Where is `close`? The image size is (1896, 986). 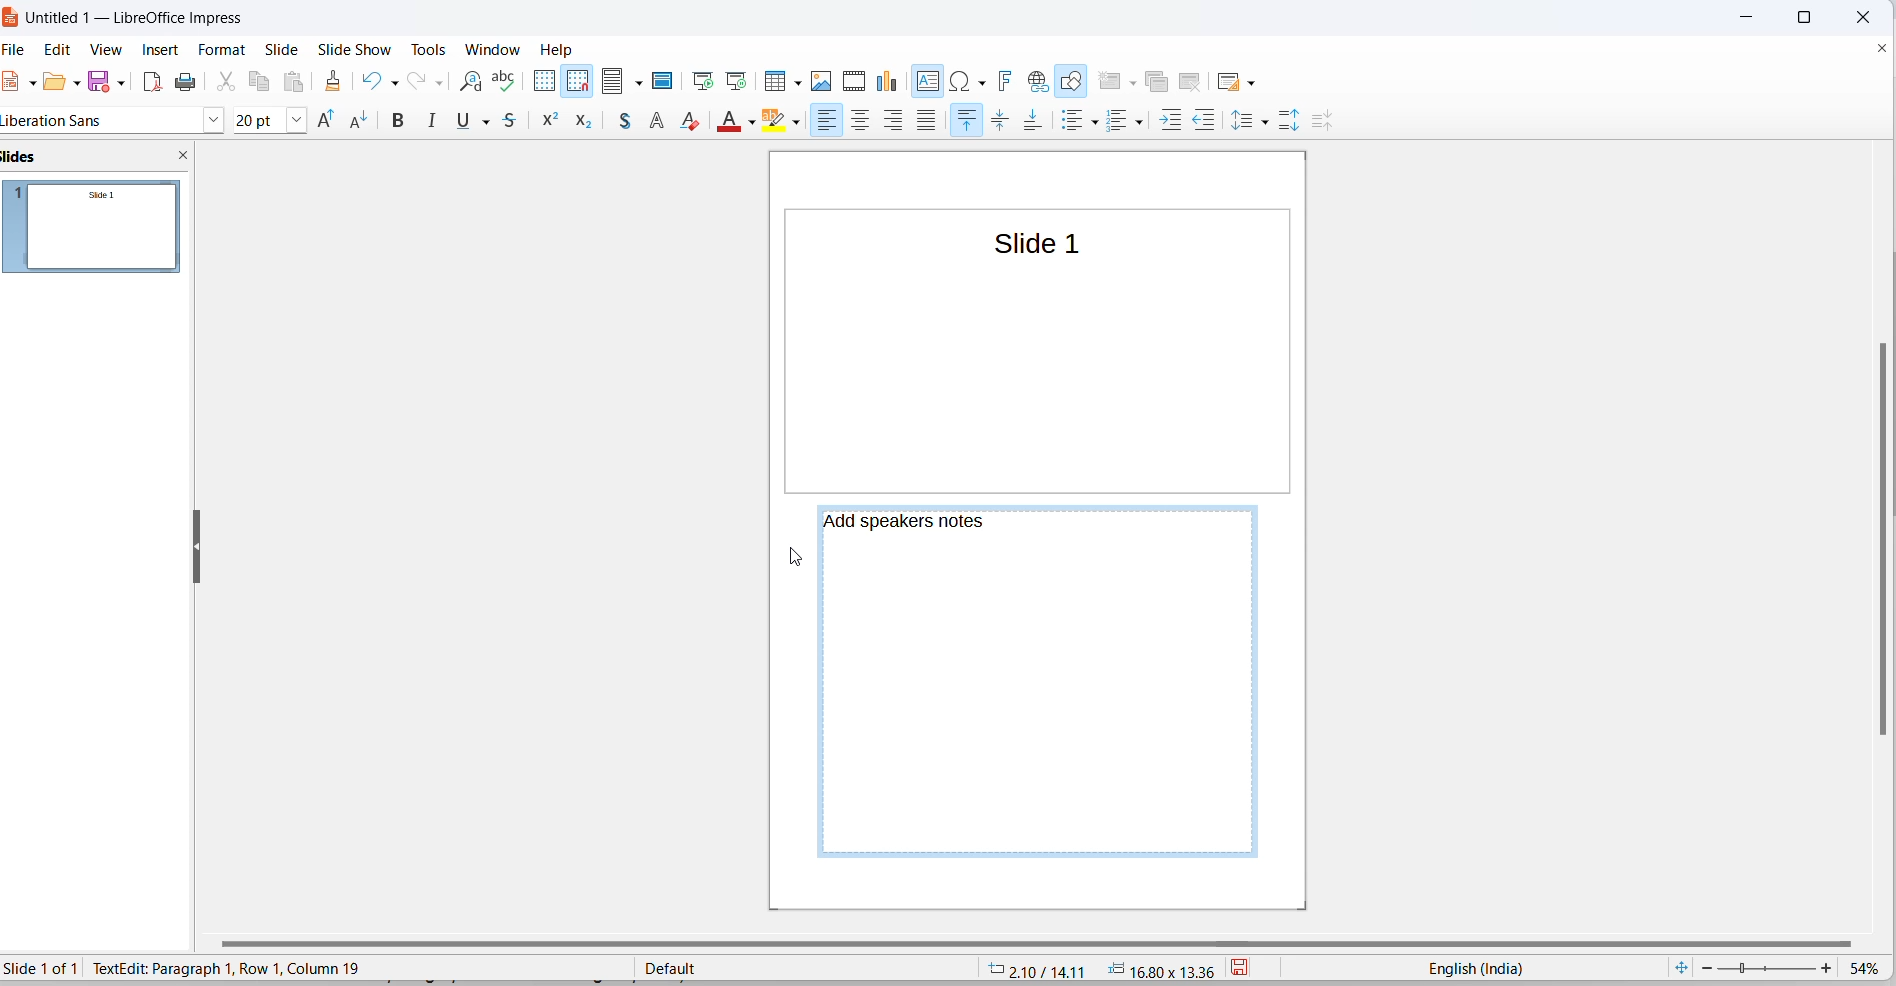 close is located at coordinates (1859, 15).